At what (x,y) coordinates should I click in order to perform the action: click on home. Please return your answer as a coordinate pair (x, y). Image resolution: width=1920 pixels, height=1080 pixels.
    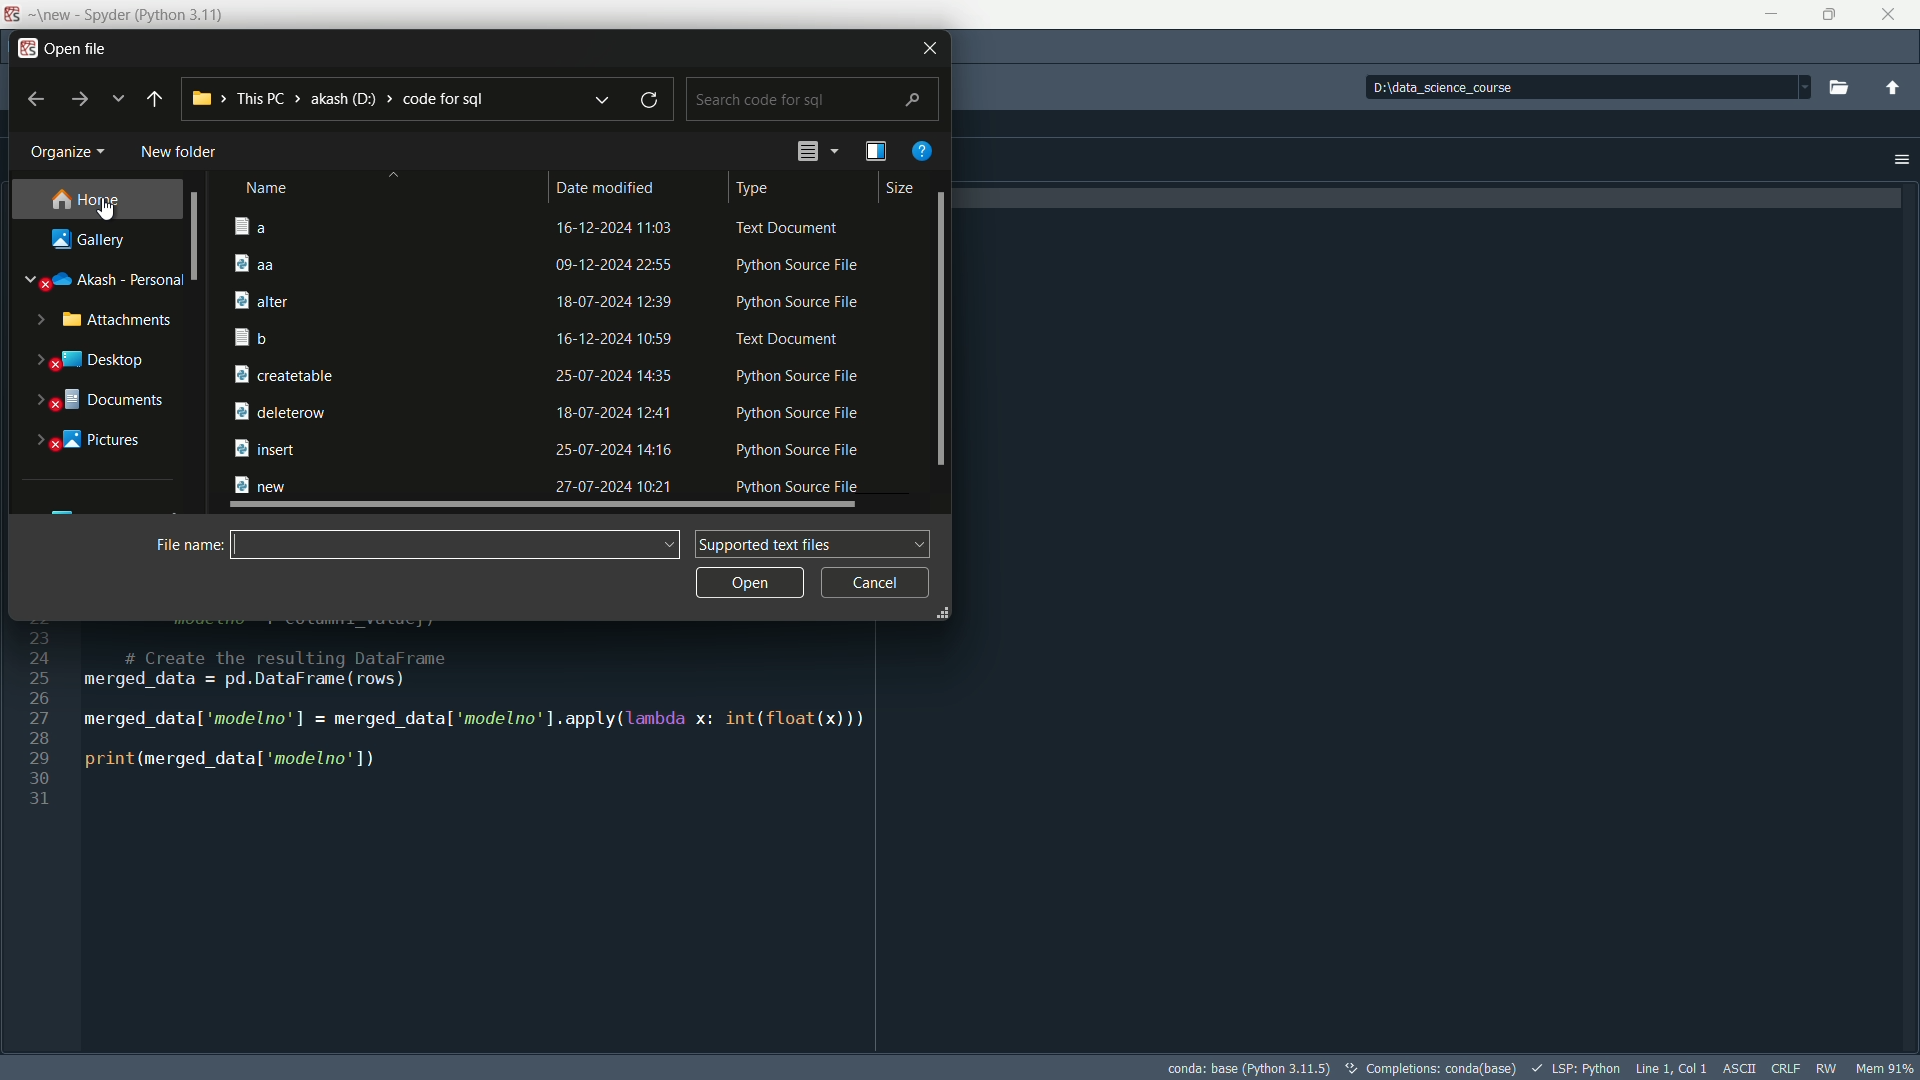
    Looking at the image, I should click on (88, 199).